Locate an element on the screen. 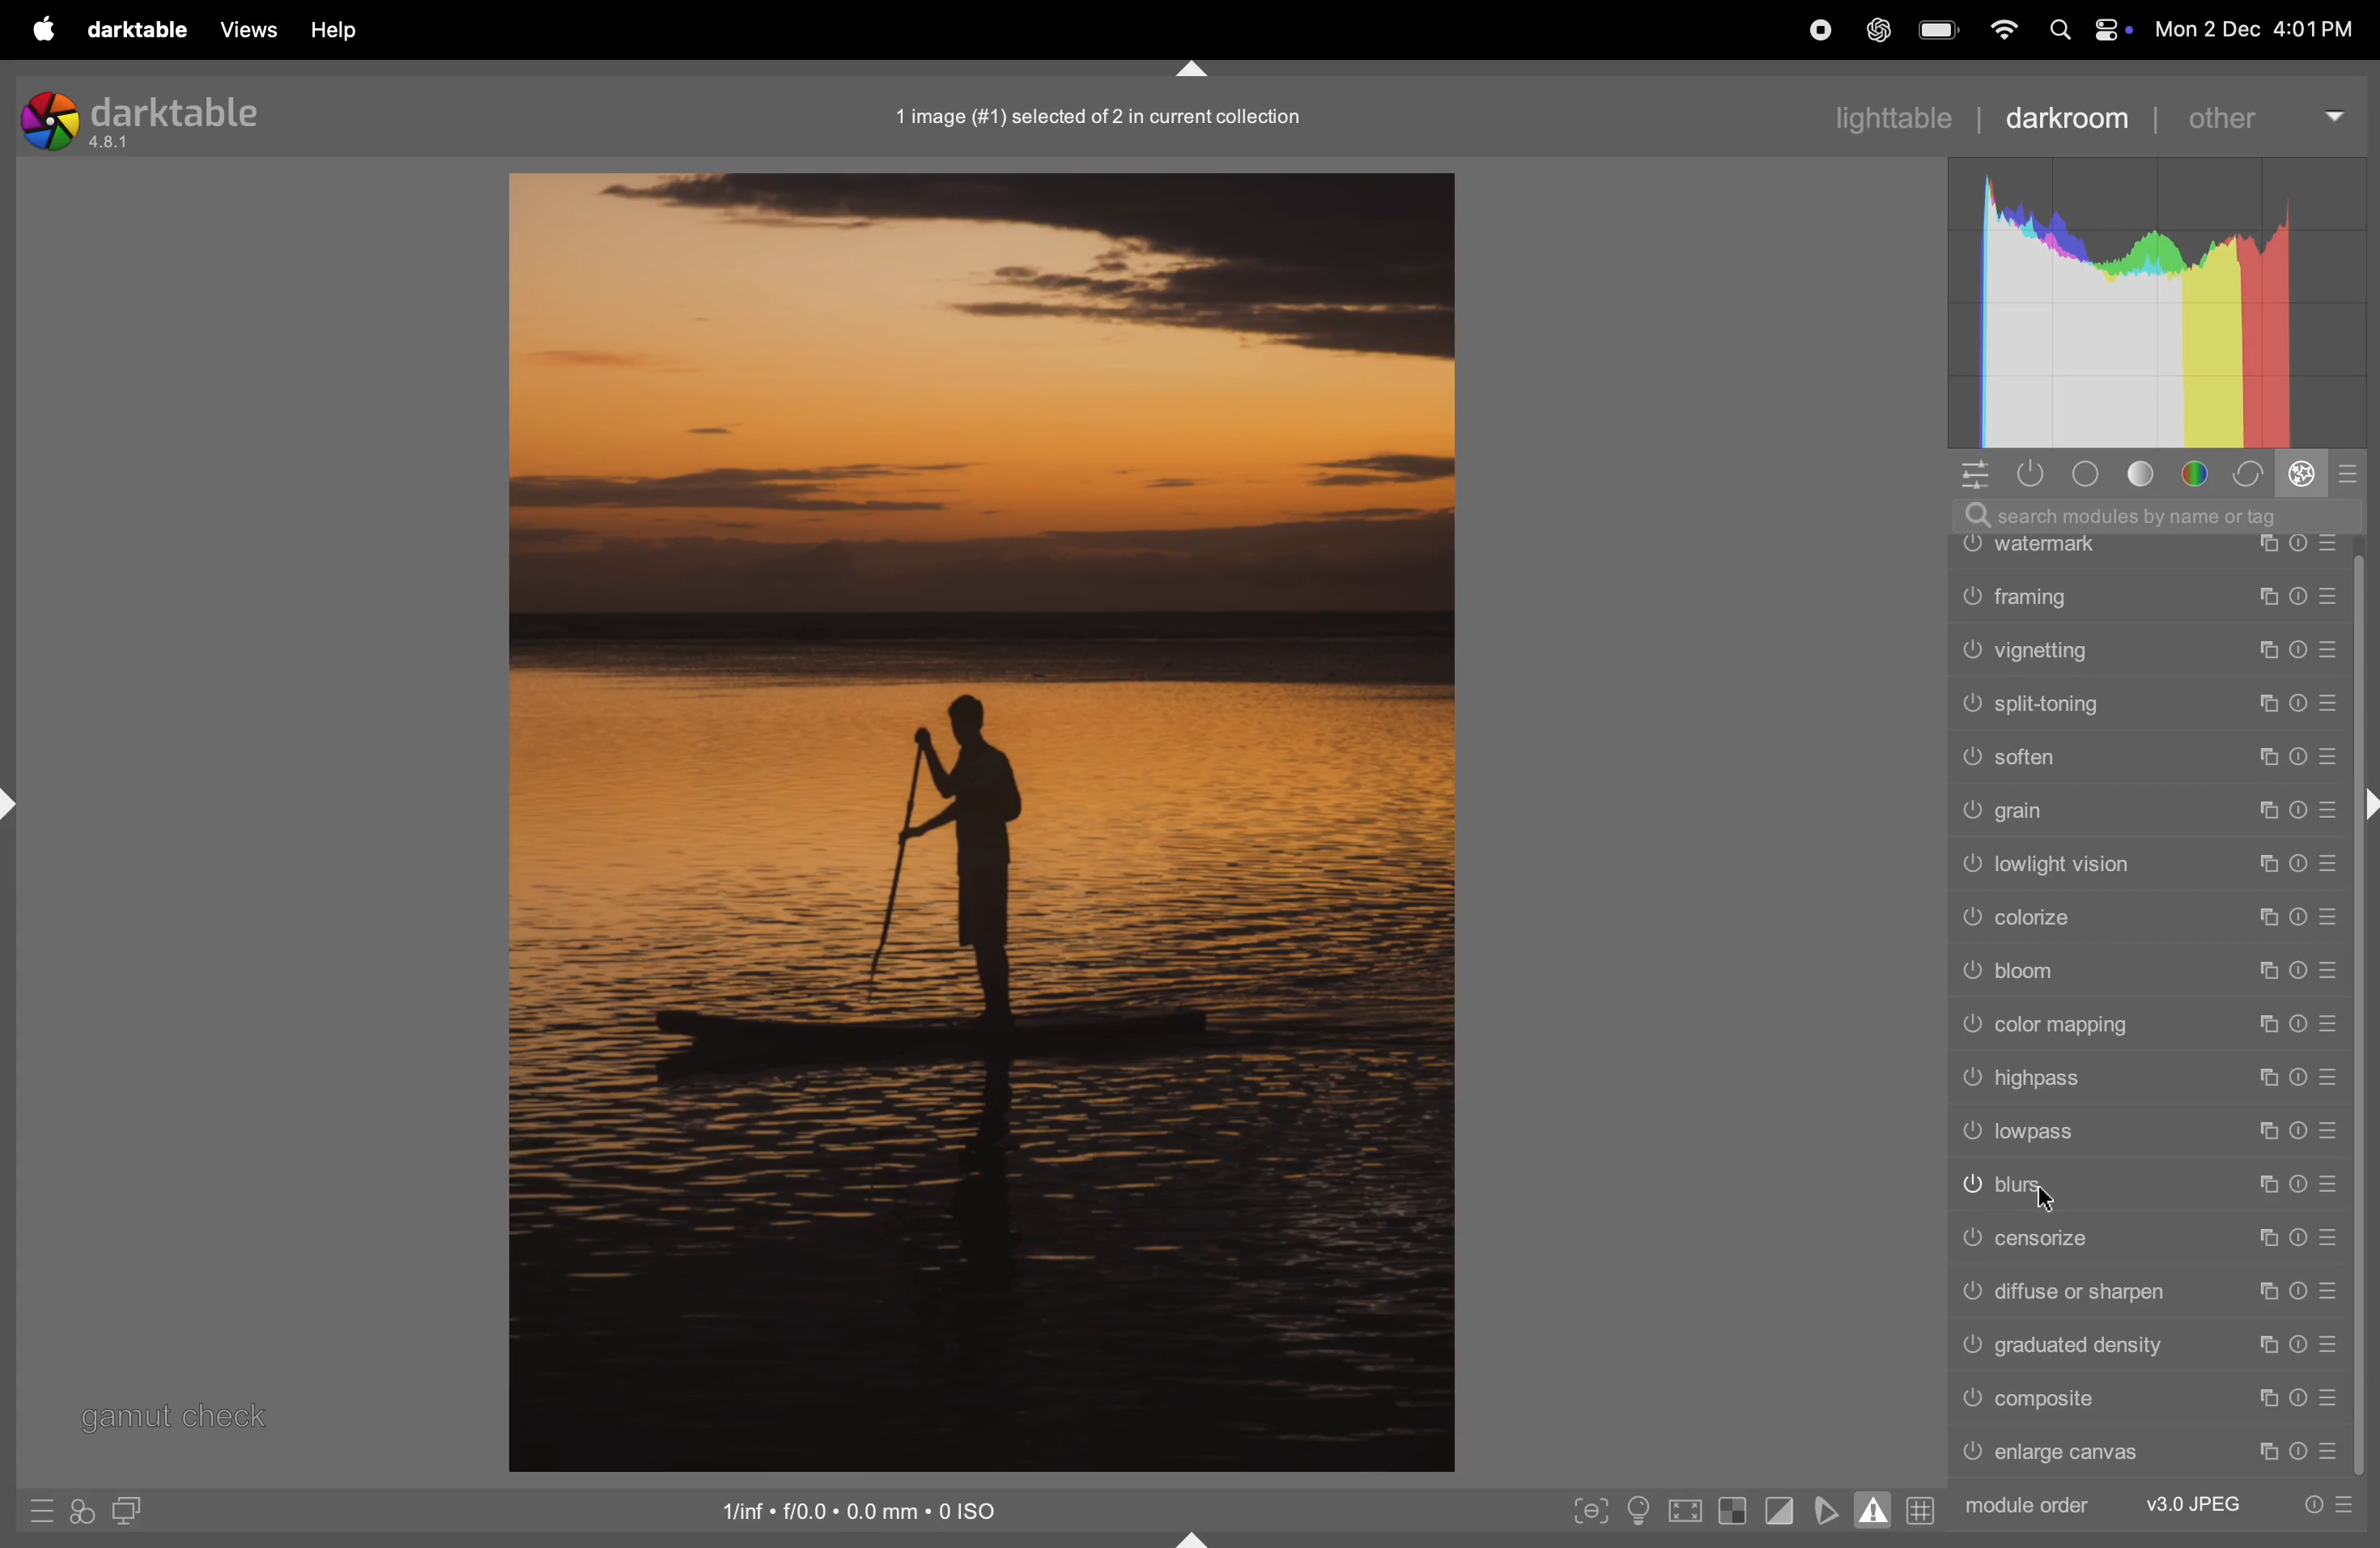 The image size is (2380, 1548). wifi is located at coordinates (2004, 29).